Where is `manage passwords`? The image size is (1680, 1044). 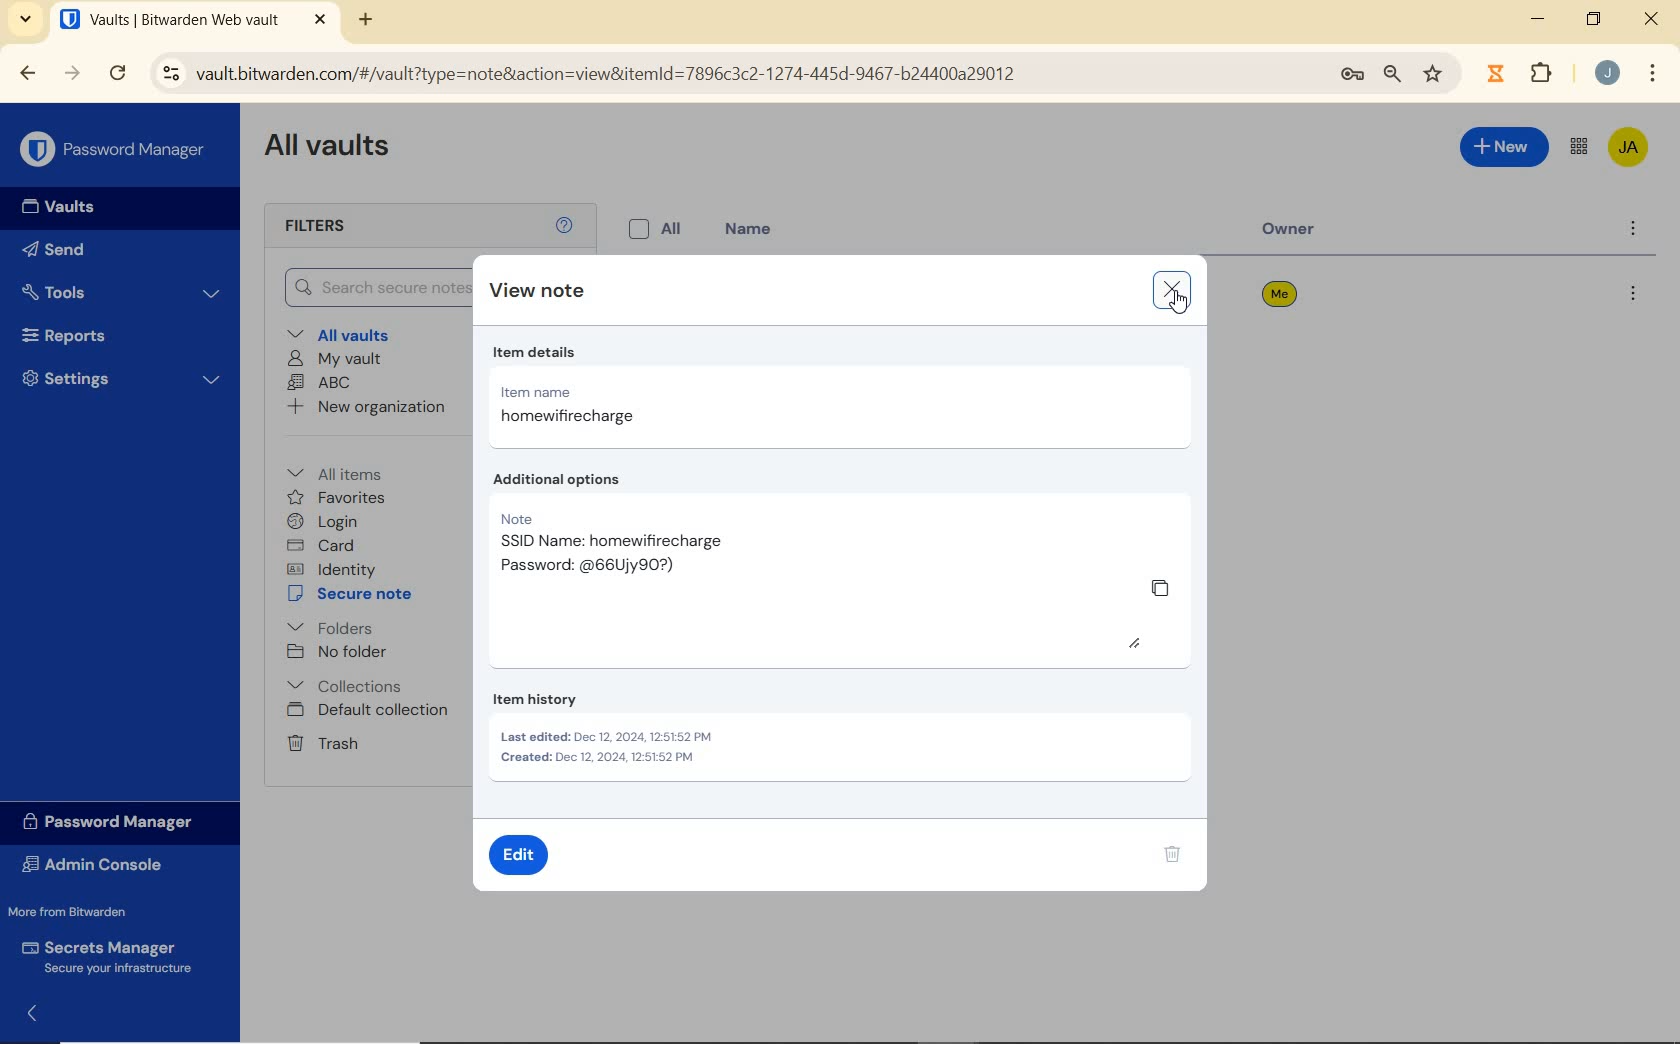
manage passwords is located at coordinates (1352, 78).